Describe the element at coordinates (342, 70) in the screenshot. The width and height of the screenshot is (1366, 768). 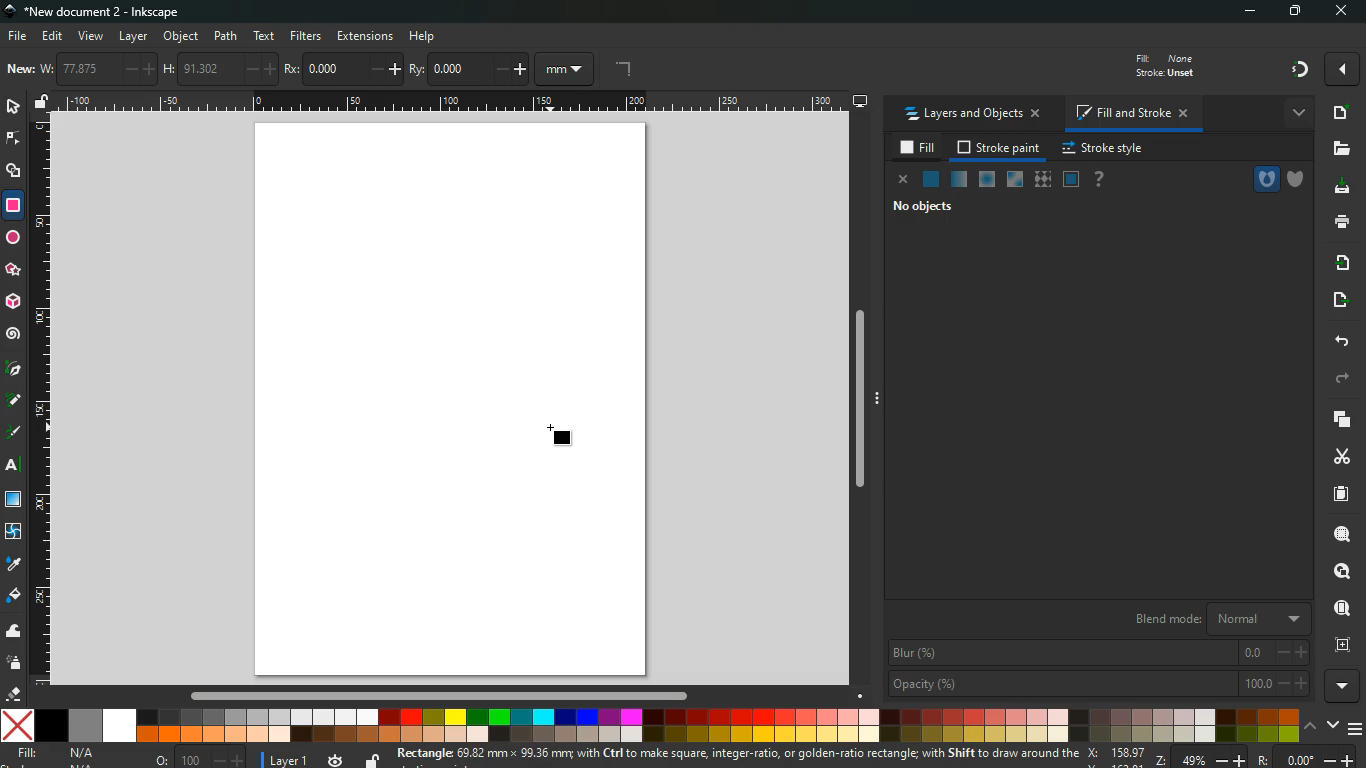
I see `rx` at that location.